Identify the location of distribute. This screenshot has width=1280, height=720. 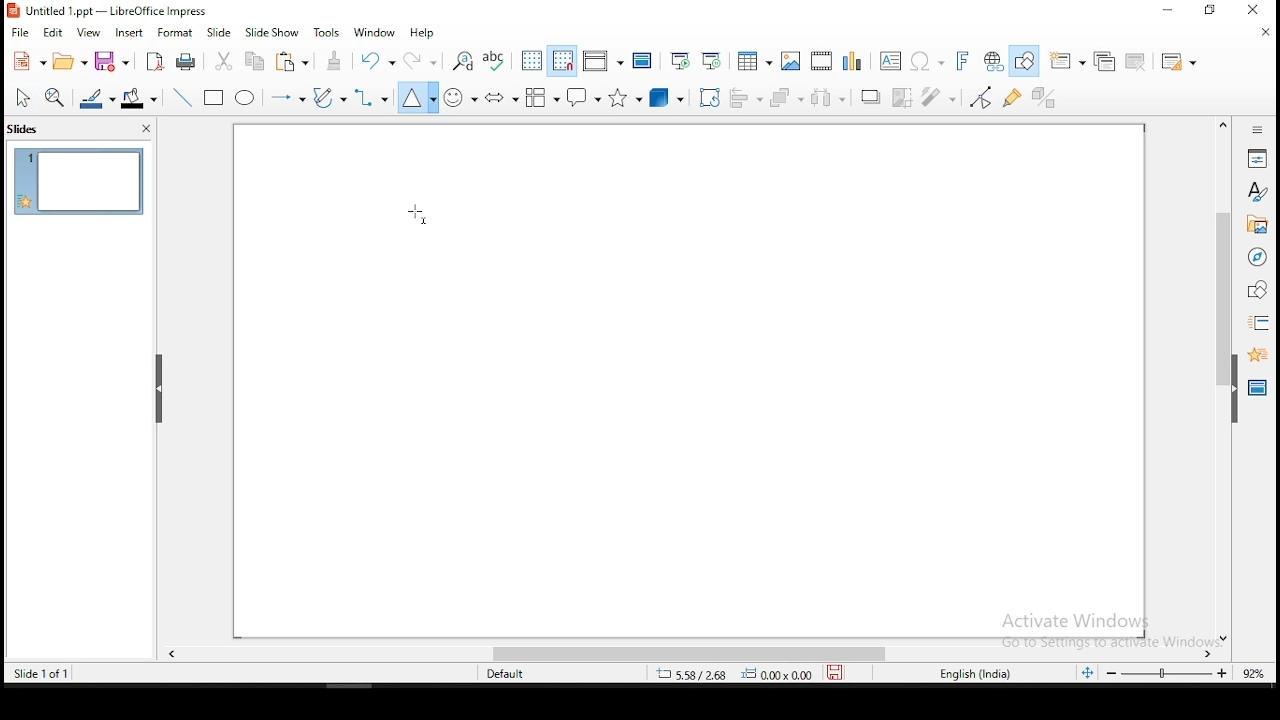
(834, 97).